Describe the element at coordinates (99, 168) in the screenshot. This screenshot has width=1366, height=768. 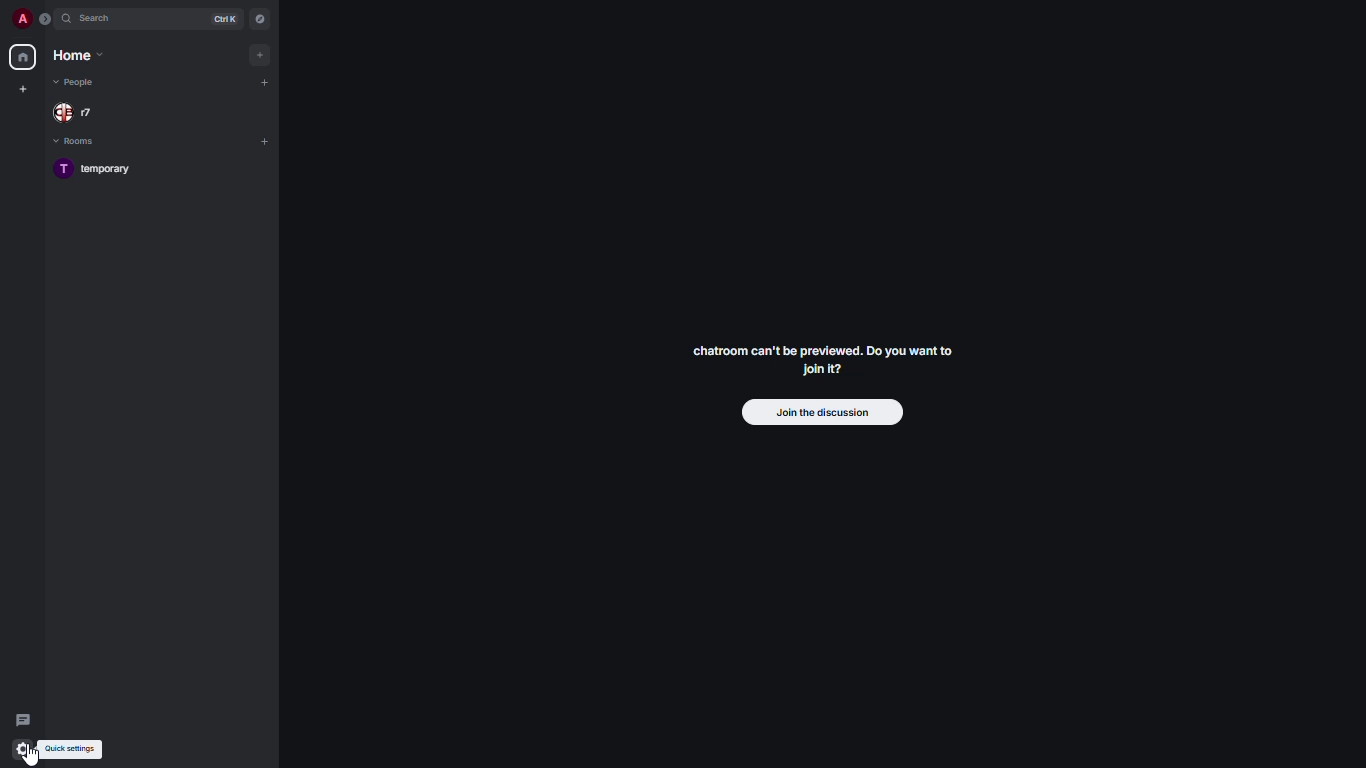
I see `room` at that location.